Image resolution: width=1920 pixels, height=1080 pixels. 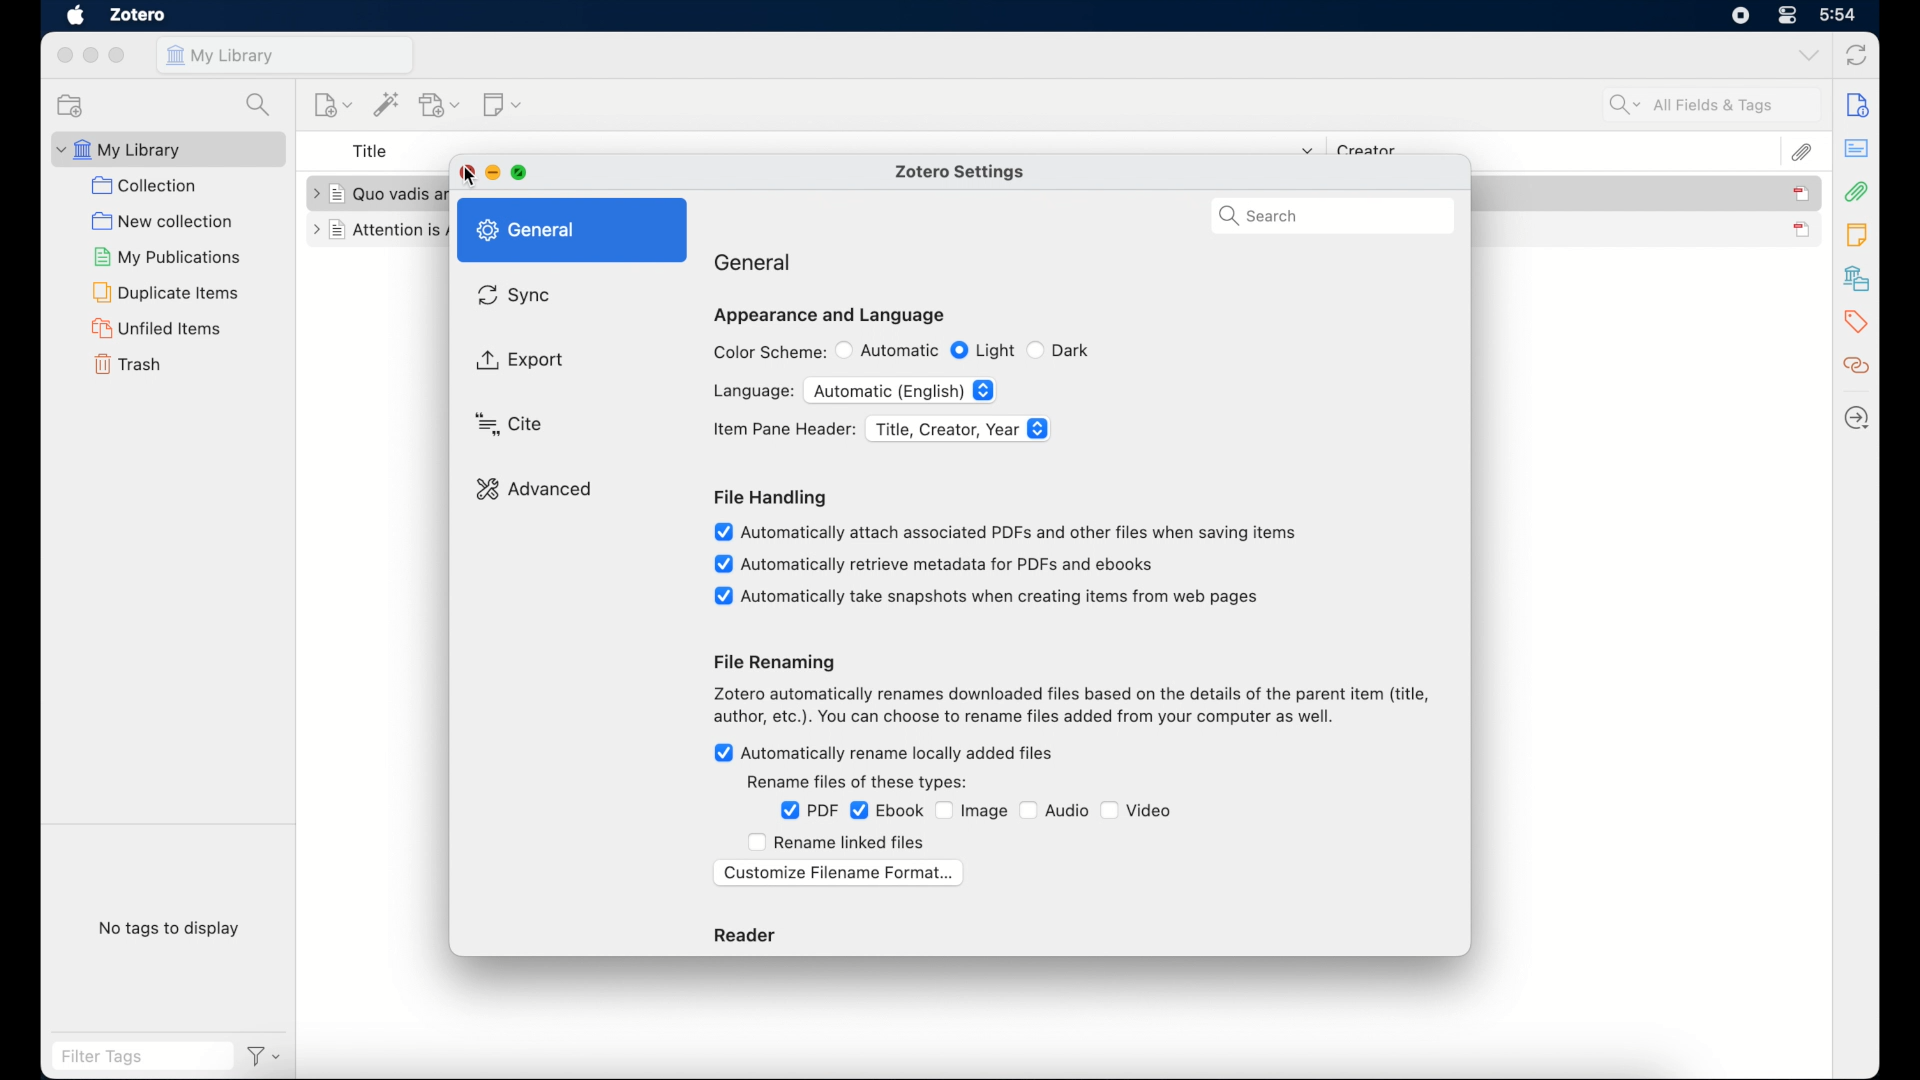 I want to click on filter dropdown menu, so click(x=264, y=1056).